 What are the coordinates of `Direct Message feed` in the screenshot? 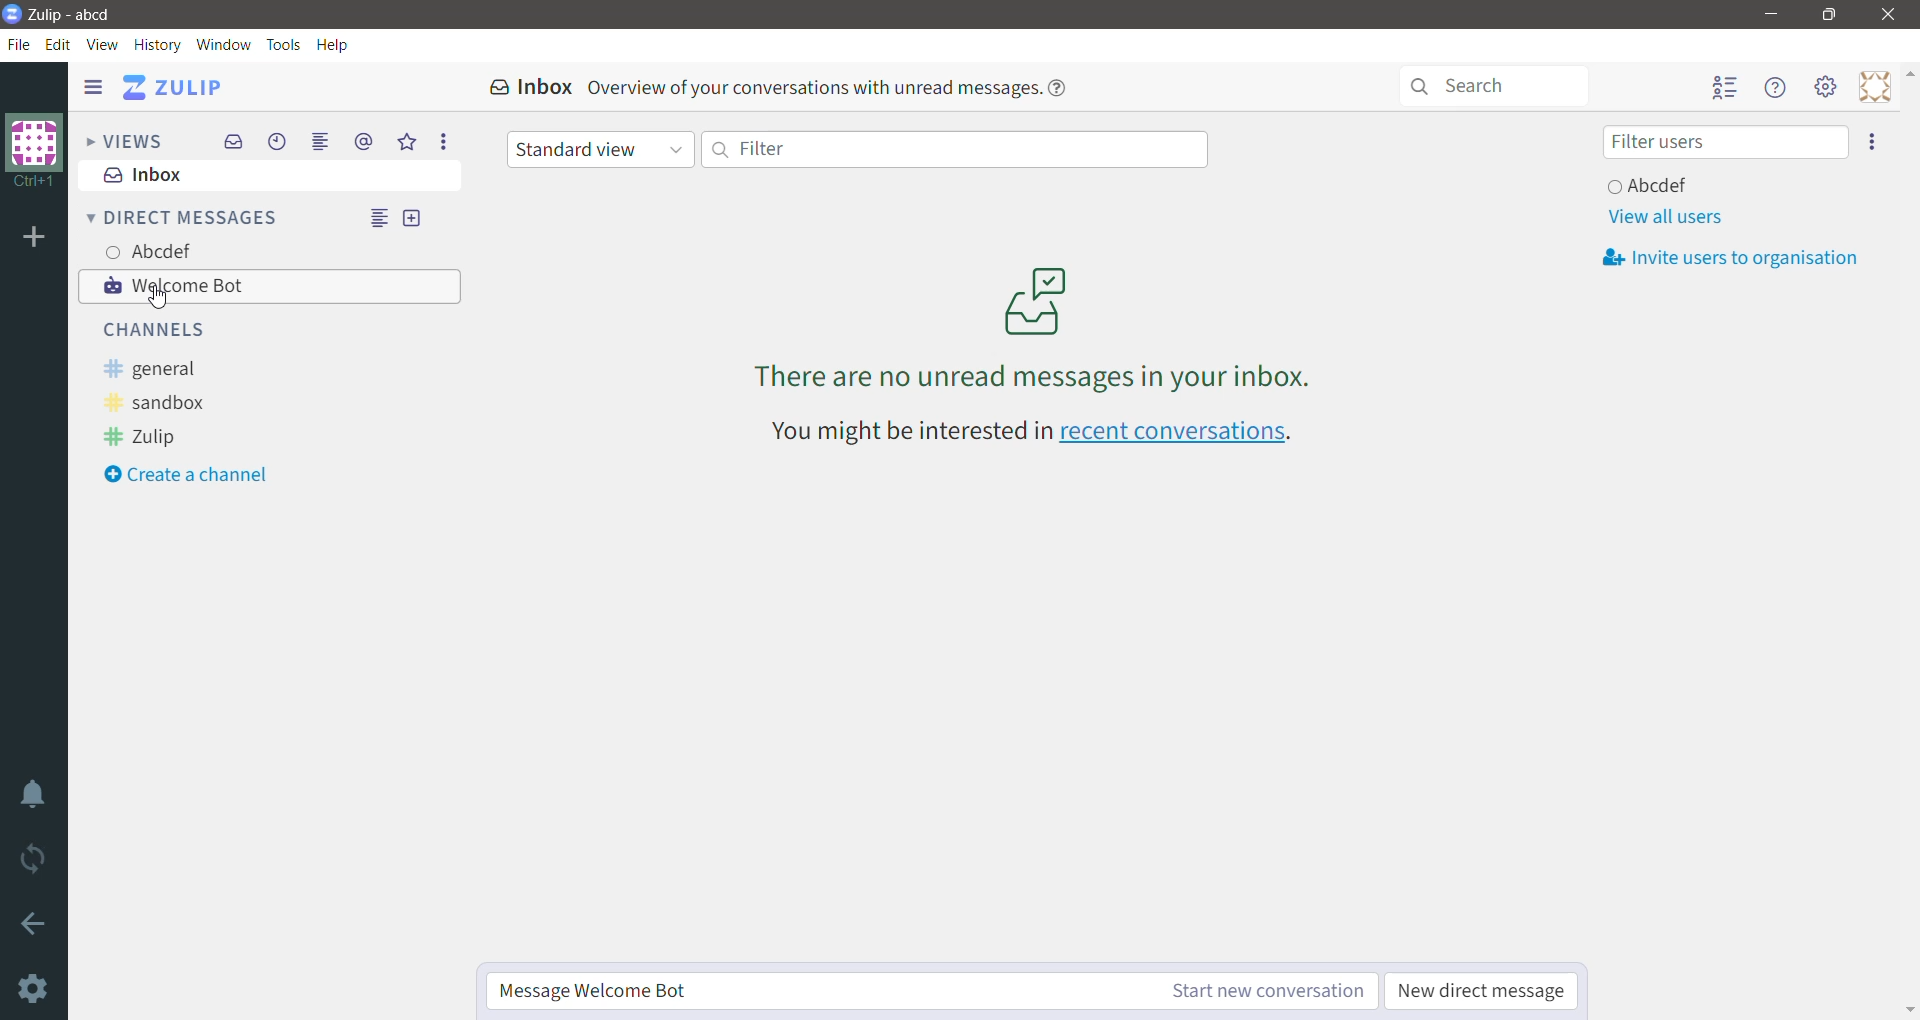 It's located at (376, 219).